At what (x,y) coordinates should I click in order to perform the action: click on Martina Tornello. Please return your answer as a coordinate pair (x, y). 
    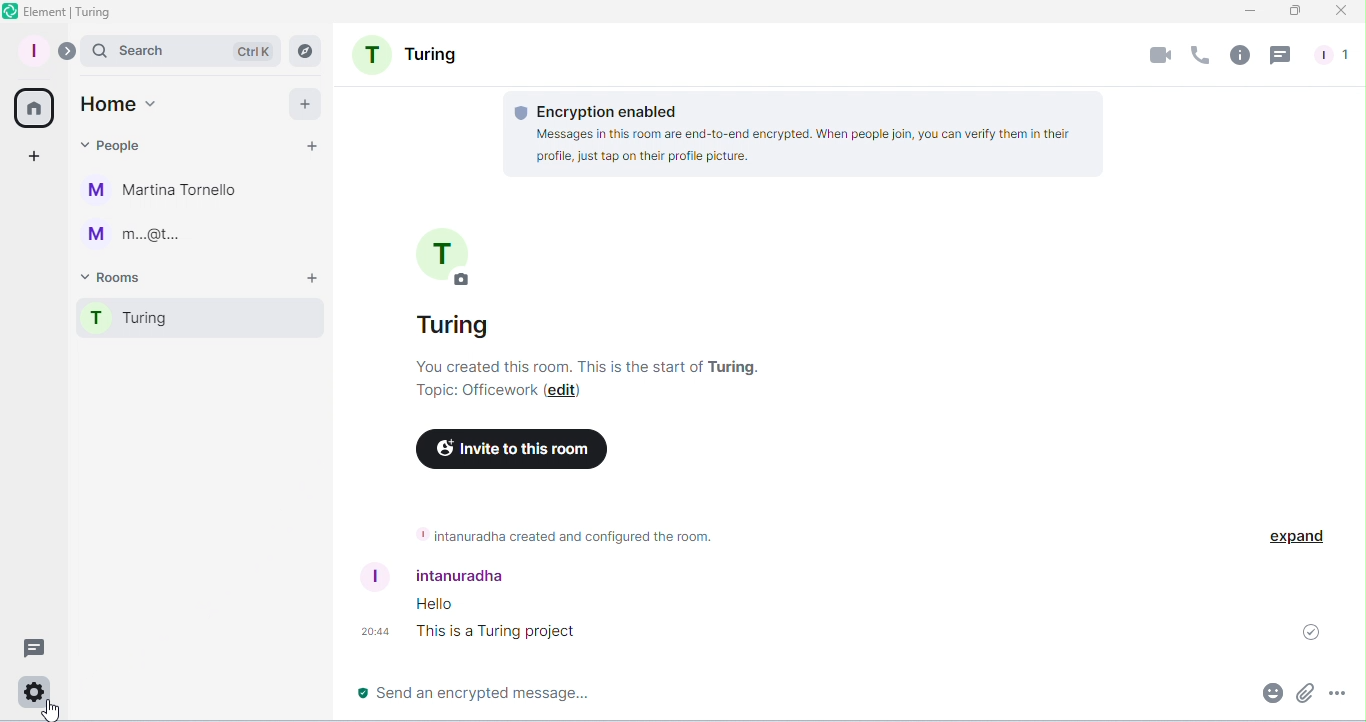
    Looking at the image, I should click on (164, 194).